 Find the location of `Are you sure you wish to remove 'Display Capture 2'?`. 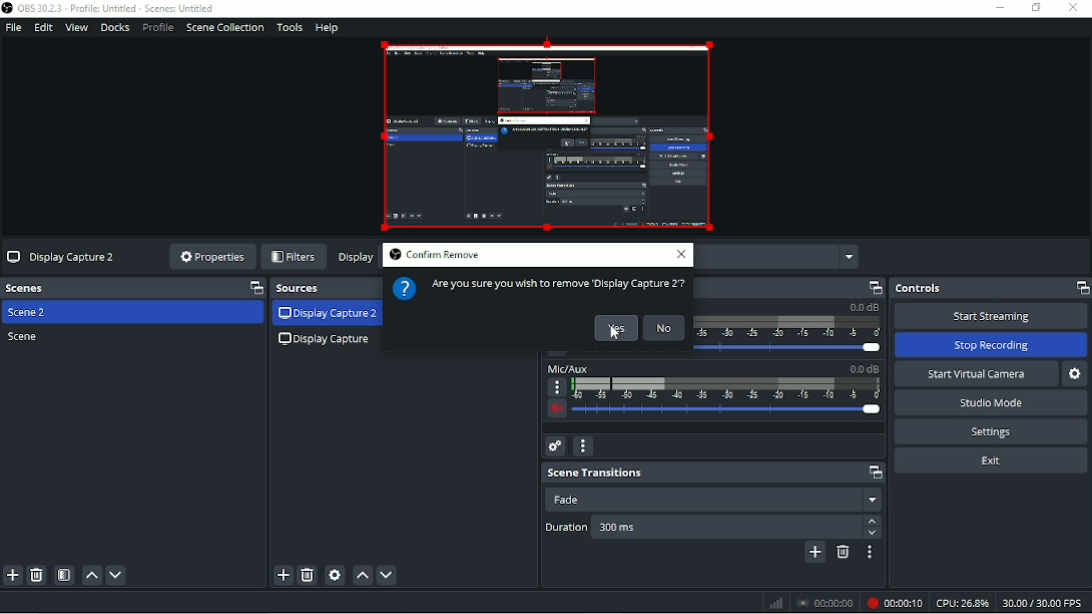

Are you sure you wish to remove 'Display Capture 2'? is located at coordinates (538, 288).